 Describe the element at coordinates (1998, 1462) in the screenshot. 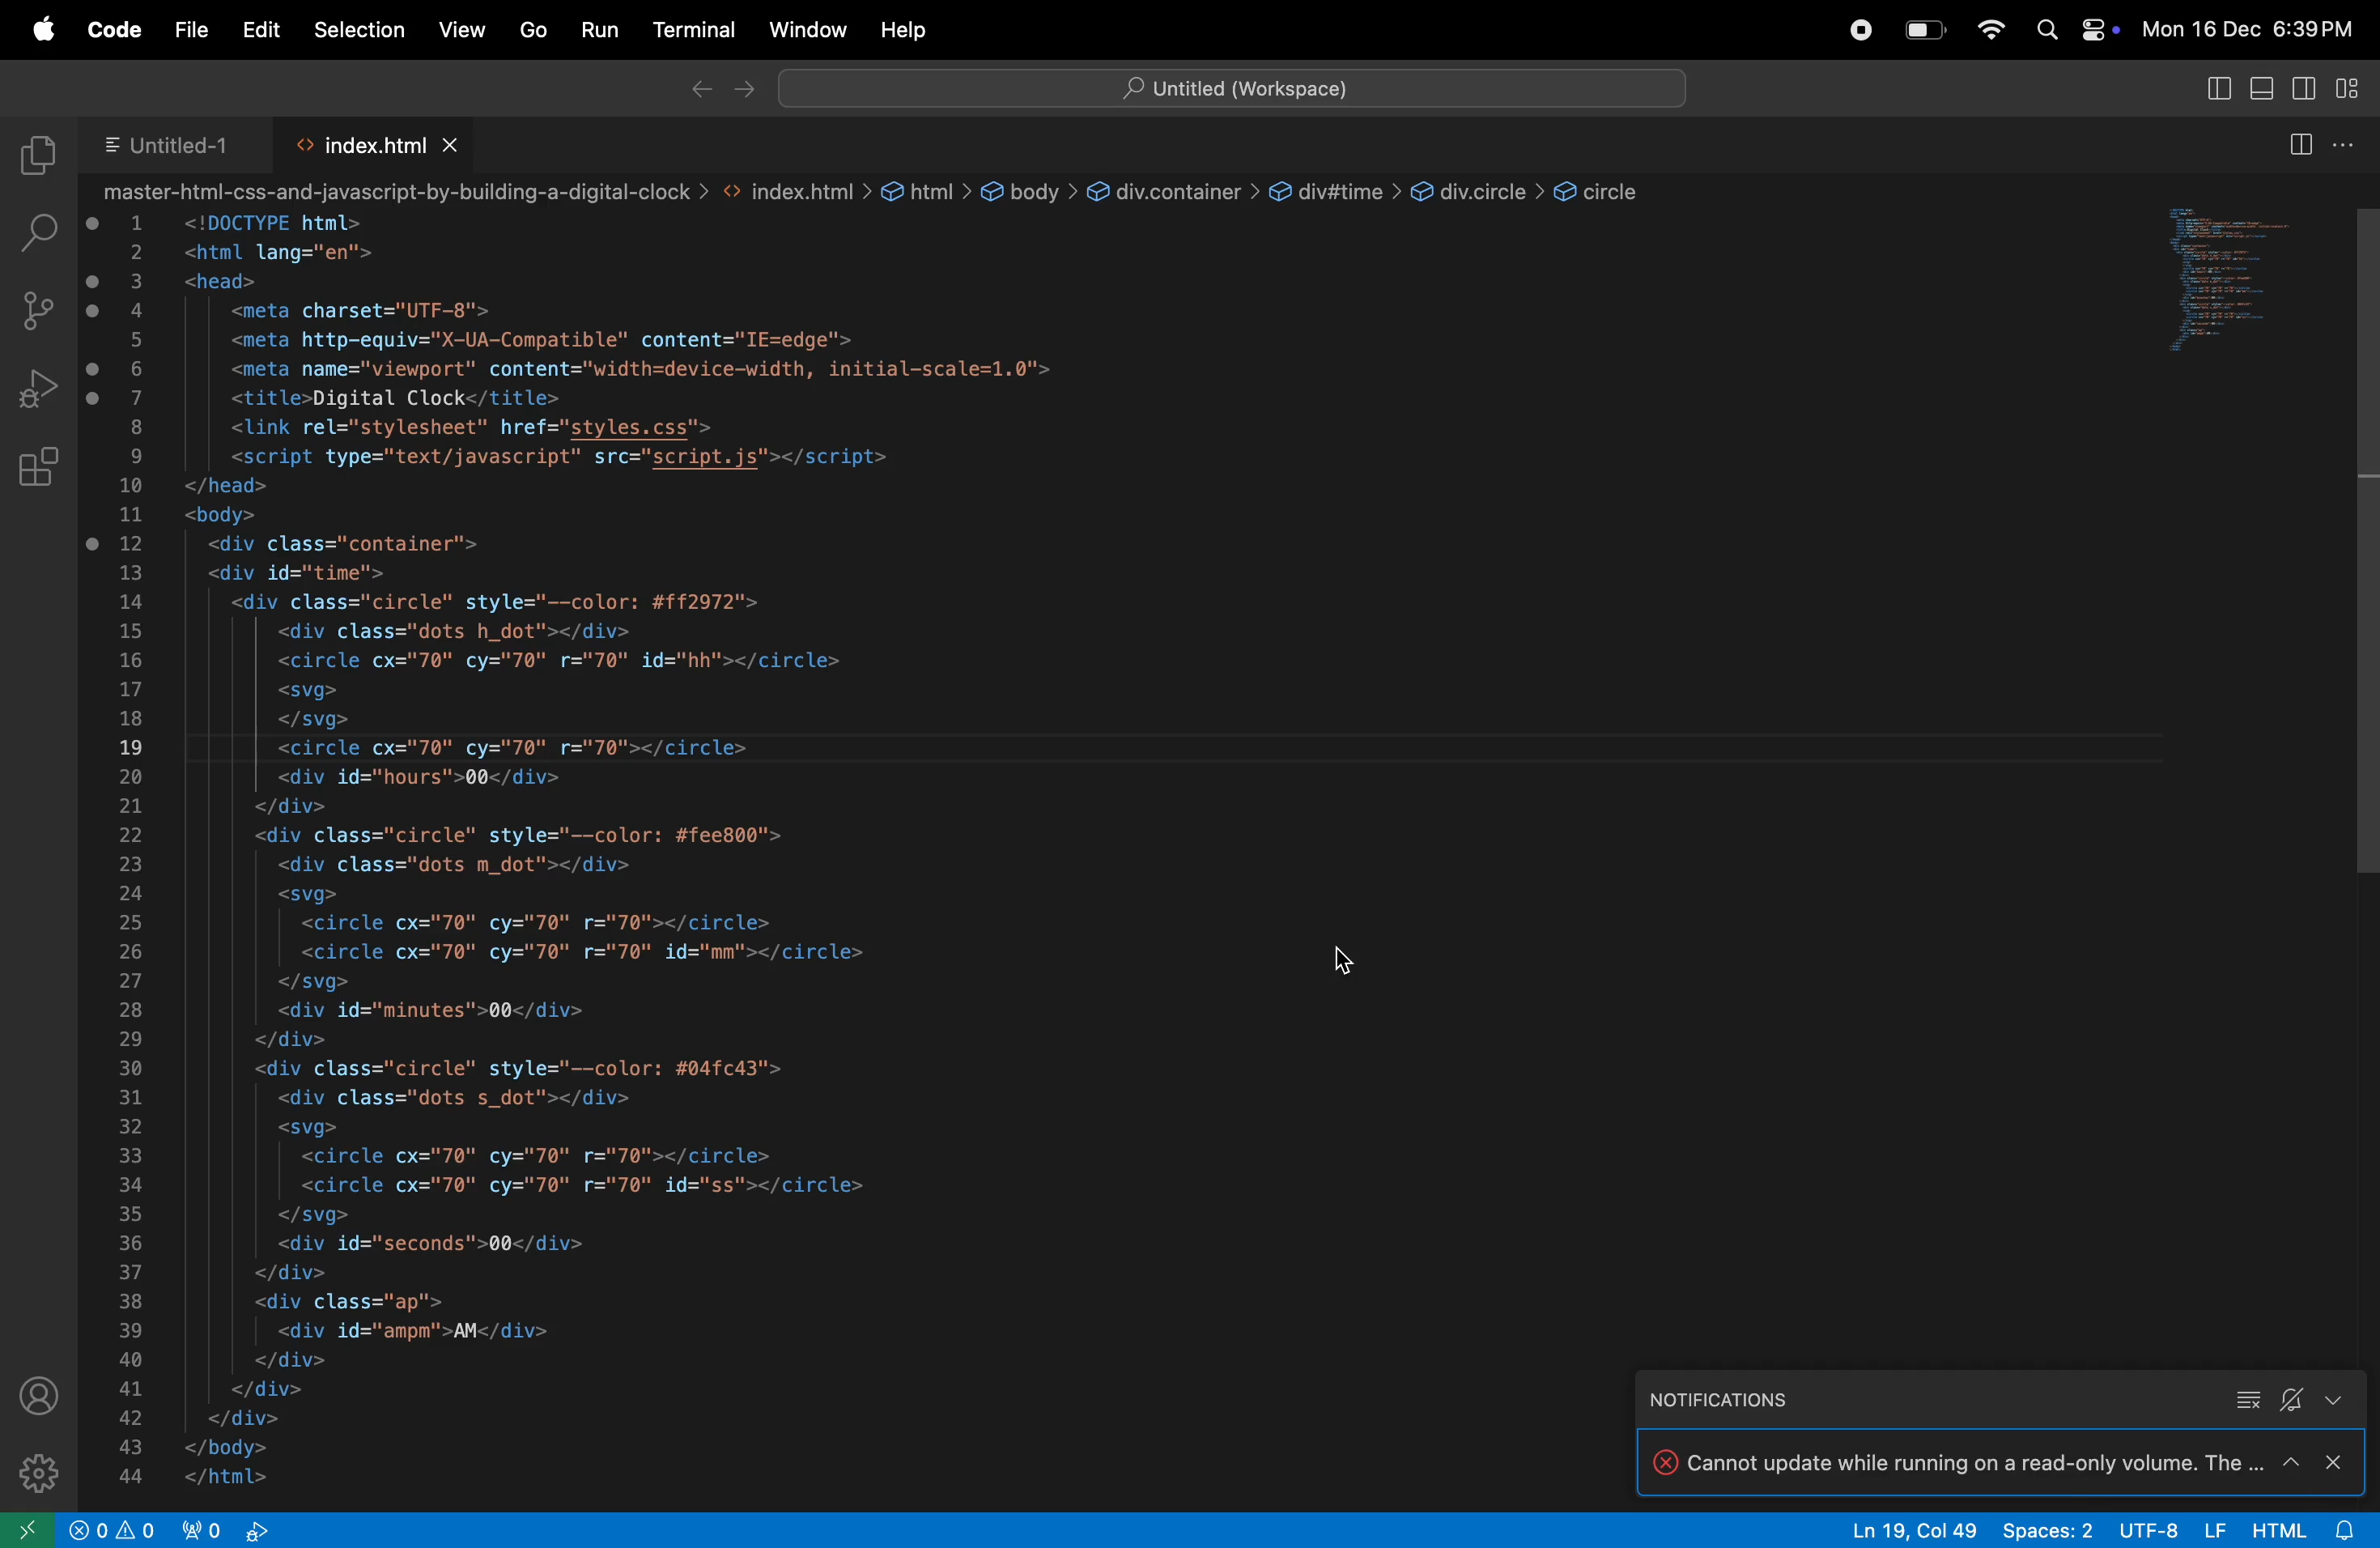

I see `cannot update windows` at that location.